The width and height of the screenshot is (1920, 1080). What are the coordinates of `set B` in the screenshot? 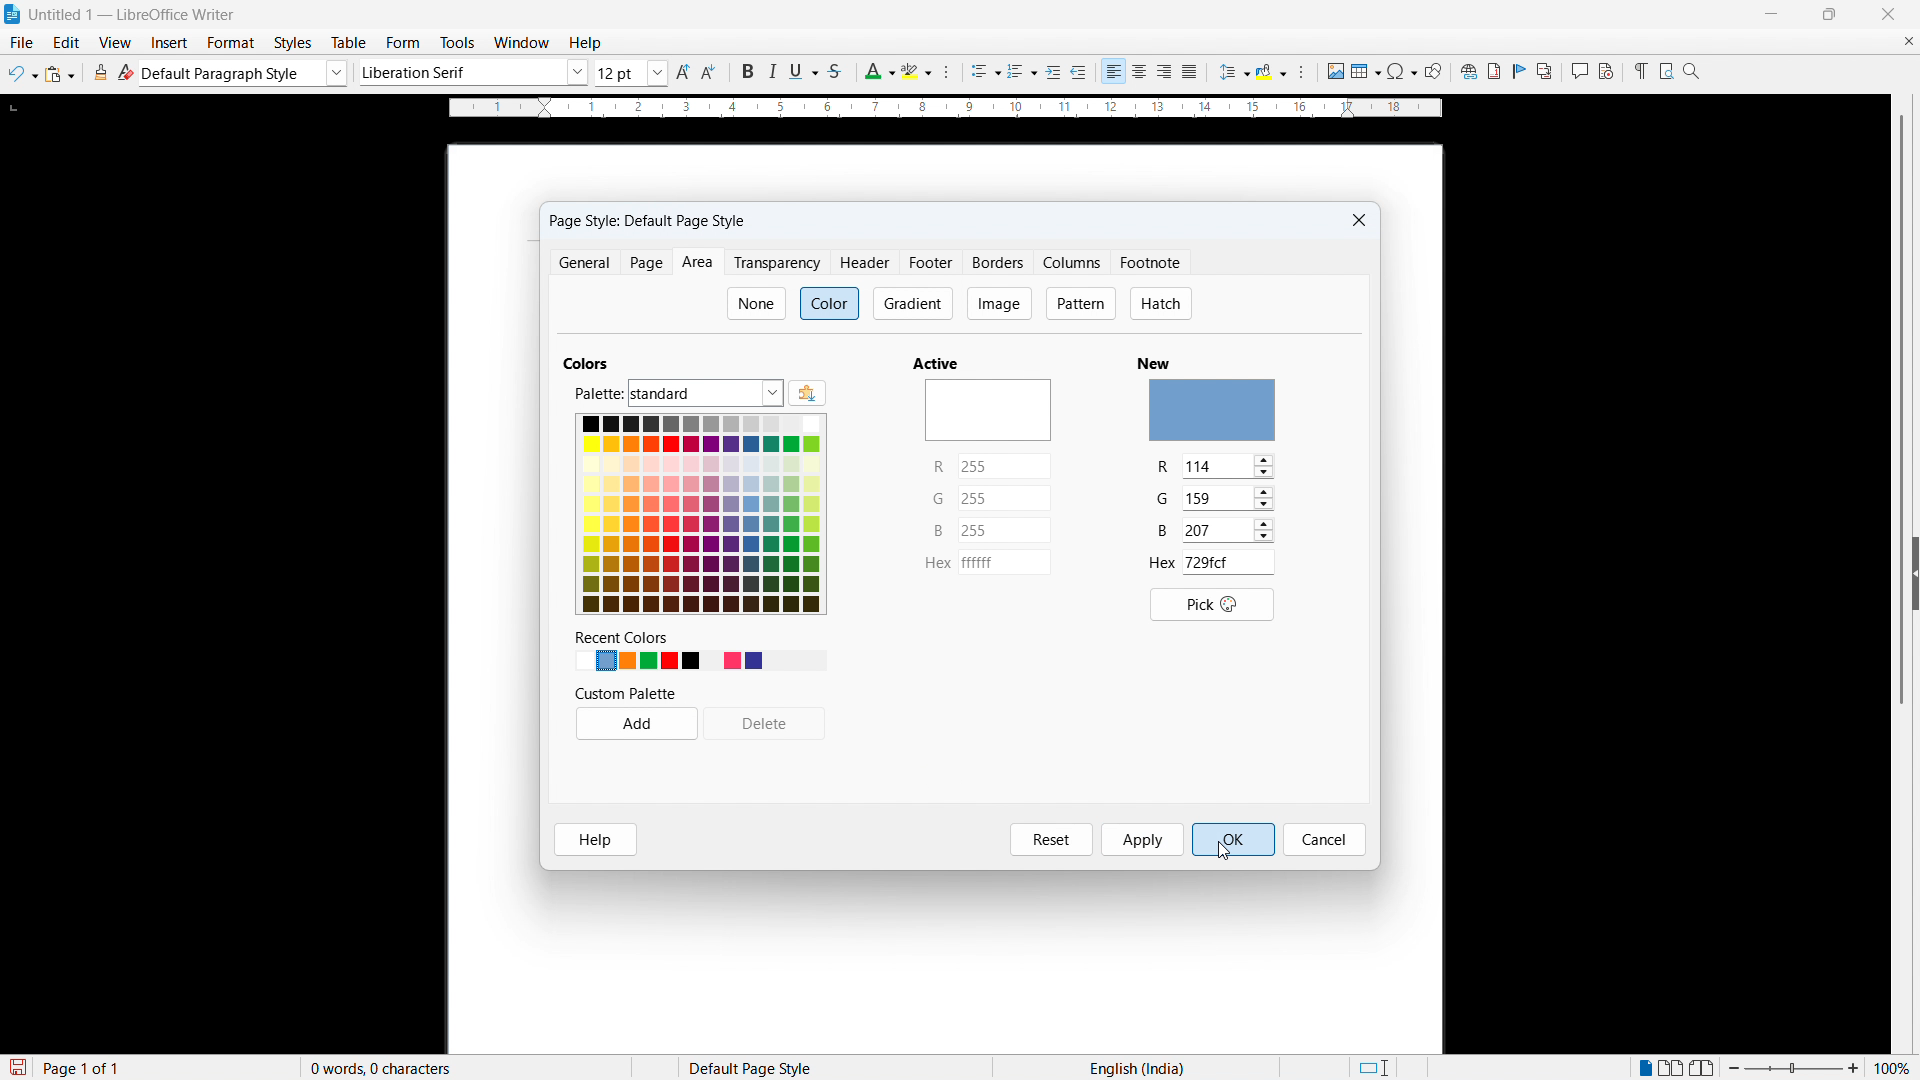 It's located at (1228, 531).